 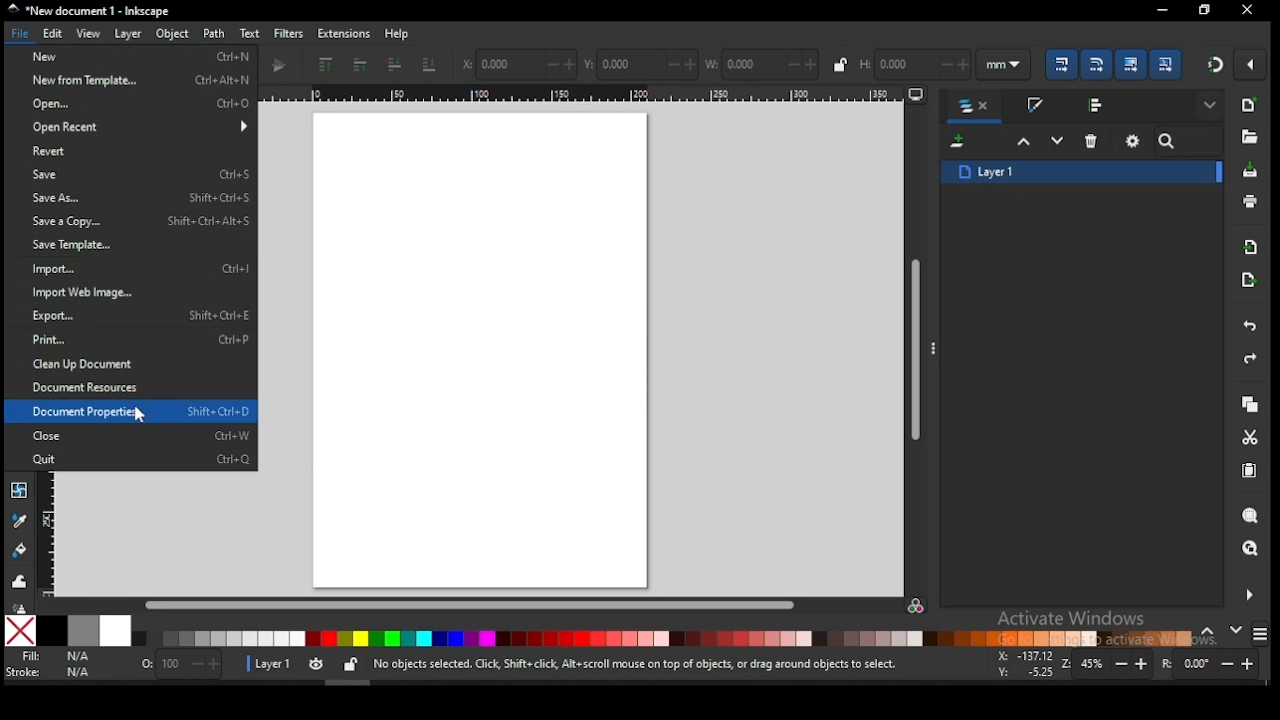 I want to click on scroll bar, so click(x=917, y=348).